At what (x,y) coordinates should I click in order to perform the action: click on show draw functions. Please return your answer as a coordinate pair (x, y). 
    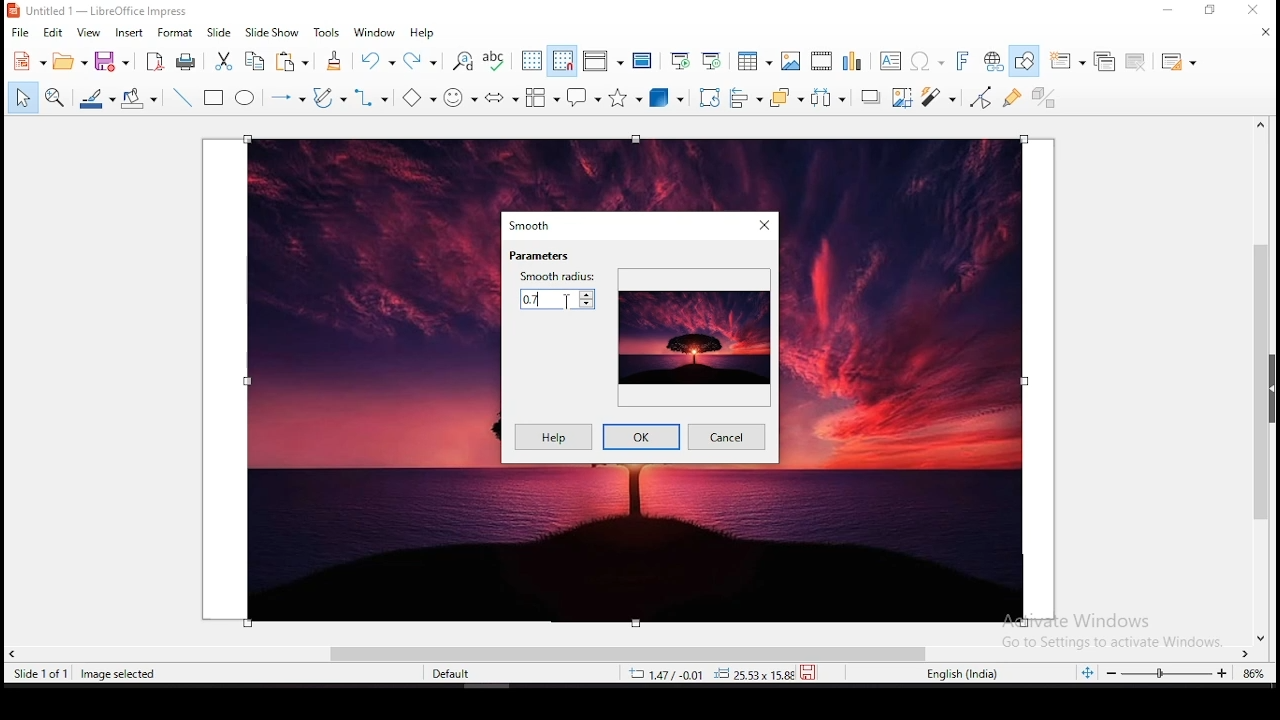
    Looking at the image, I should click on (1028, 60).